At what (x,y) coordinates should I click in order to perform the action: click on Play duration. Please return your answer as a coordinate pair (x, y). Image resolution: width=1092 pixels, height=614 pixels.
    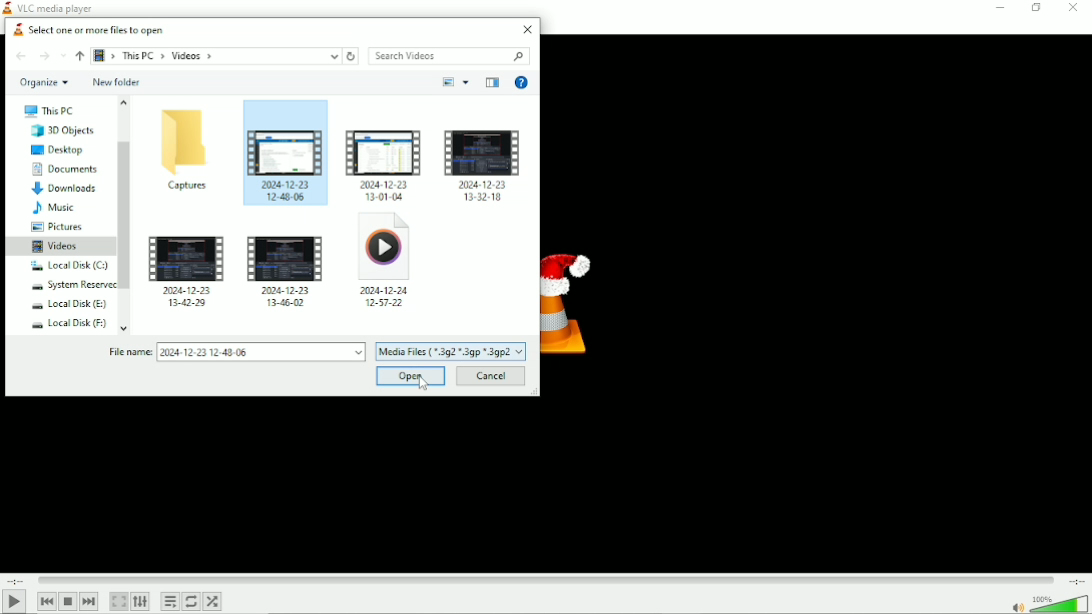
    Looking at the image, I should click on (546, 580).